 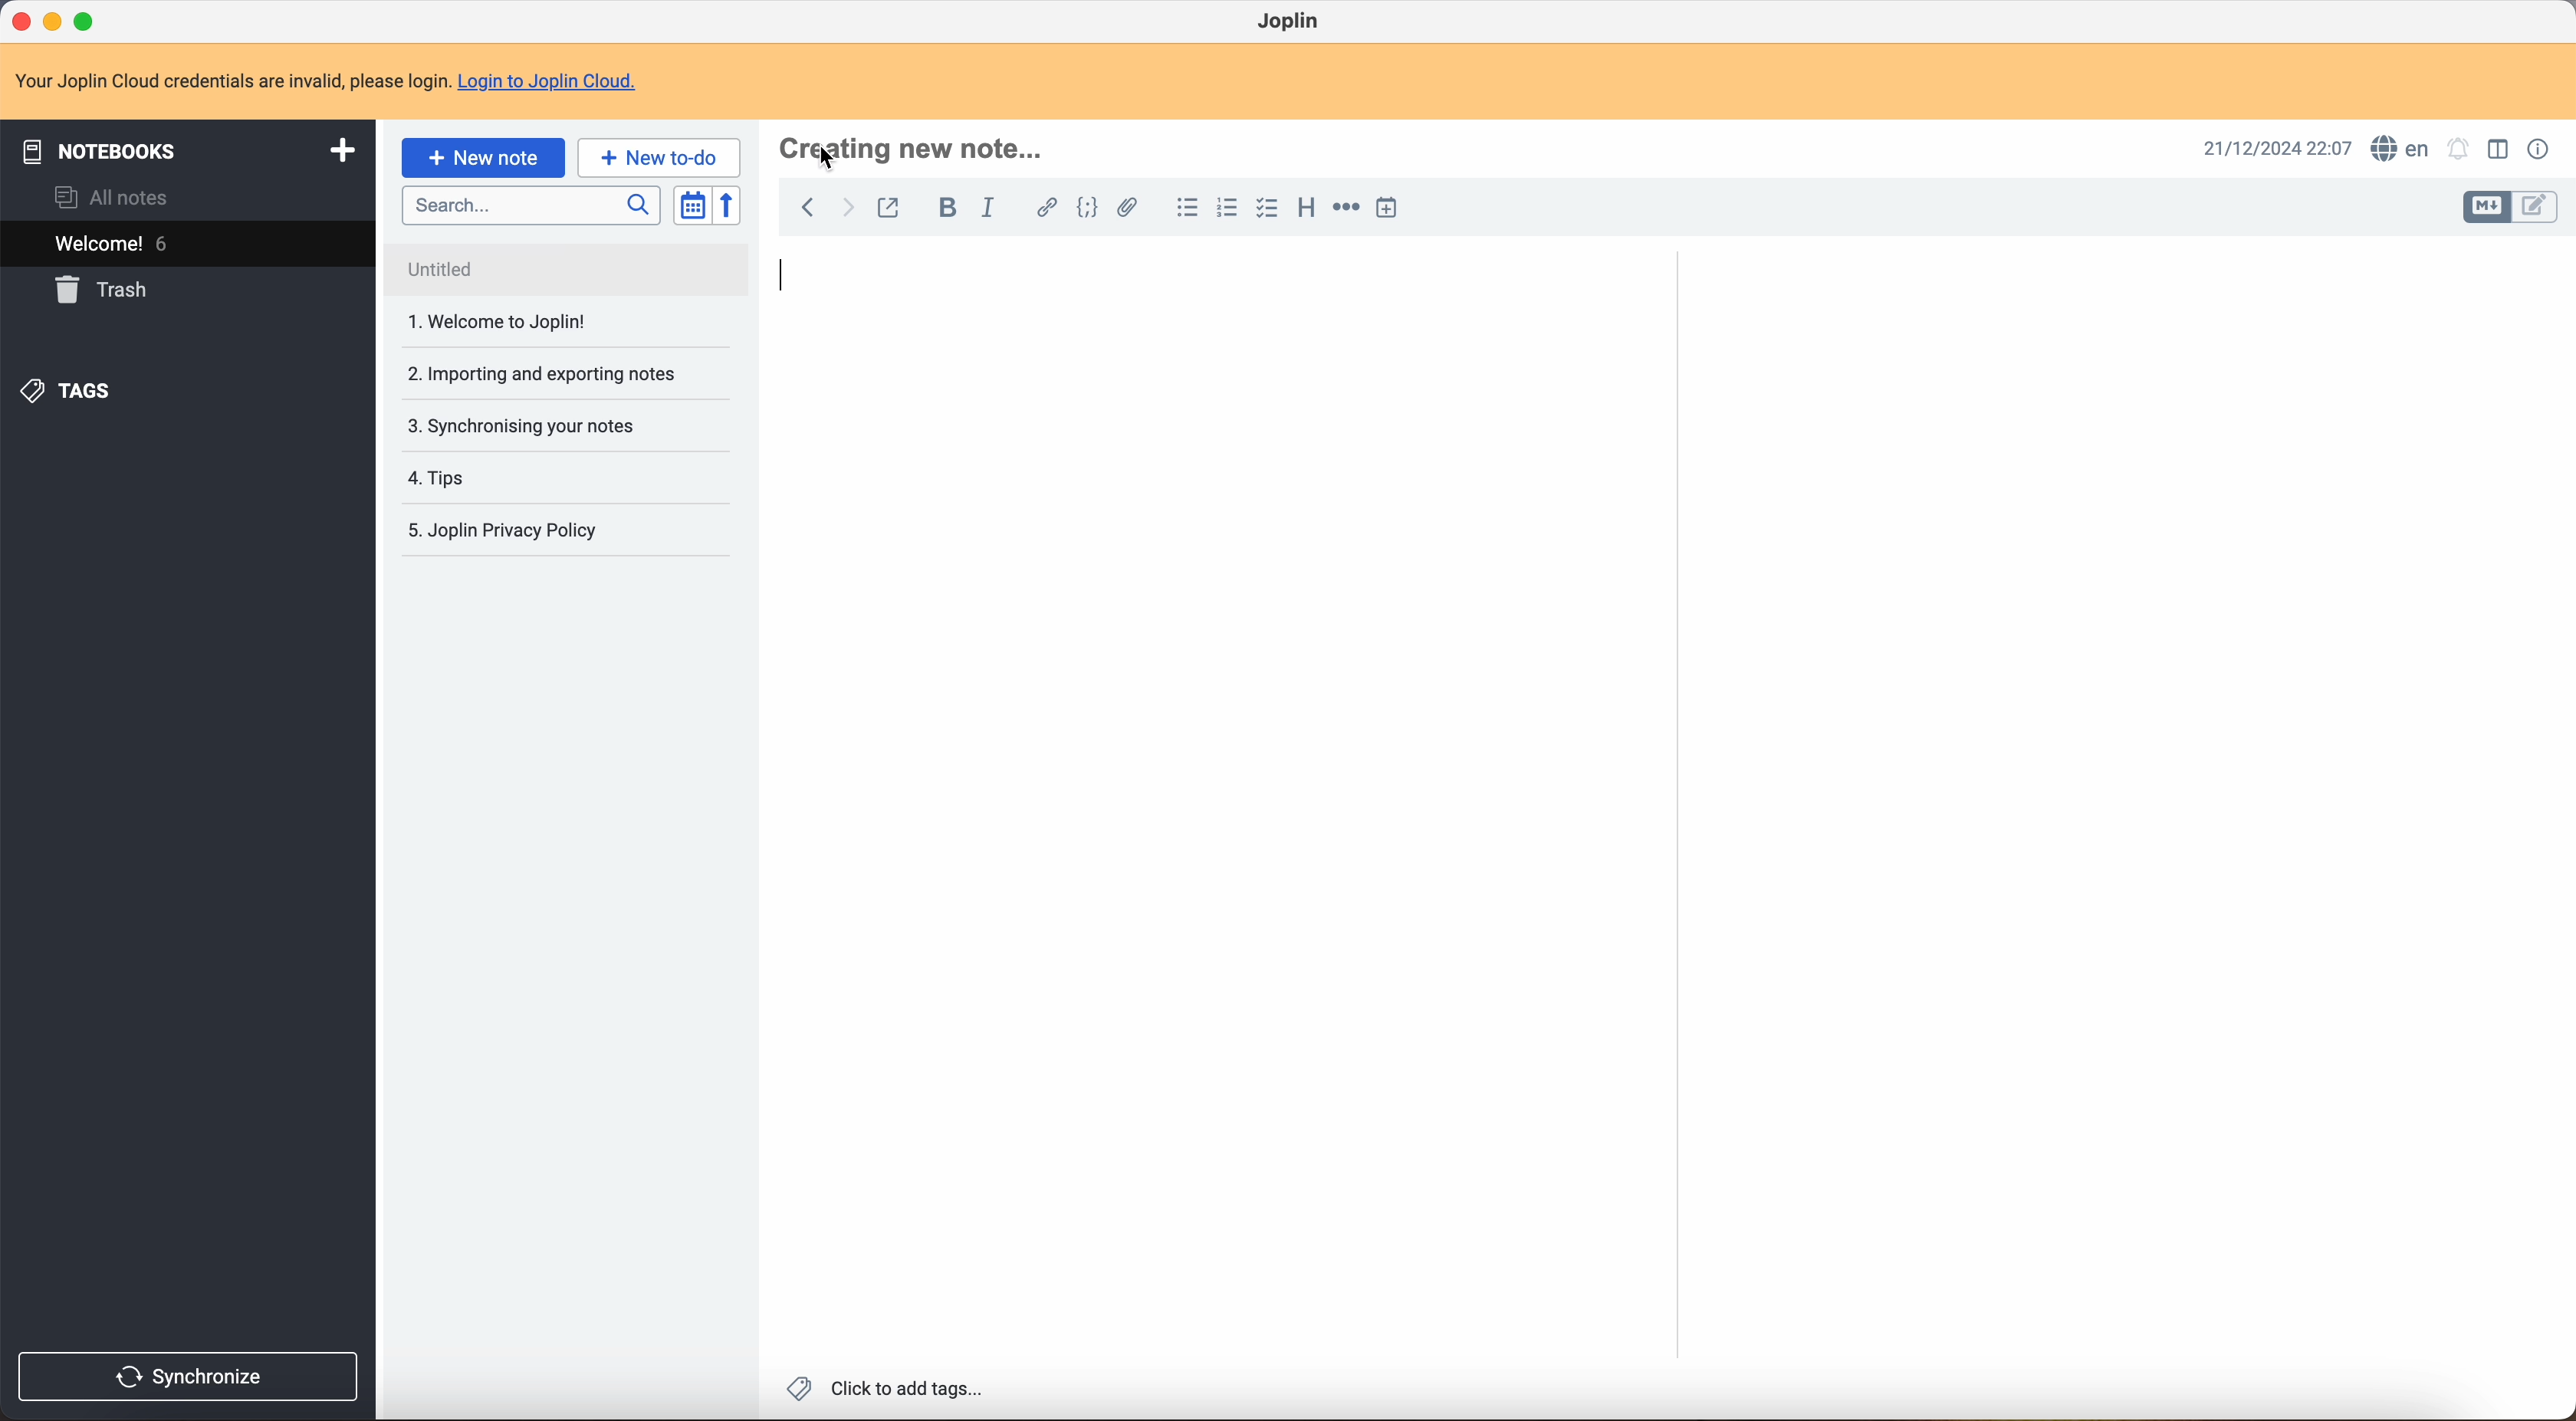 I want to click on importing and exporting notes, so click(x=541, y=321).